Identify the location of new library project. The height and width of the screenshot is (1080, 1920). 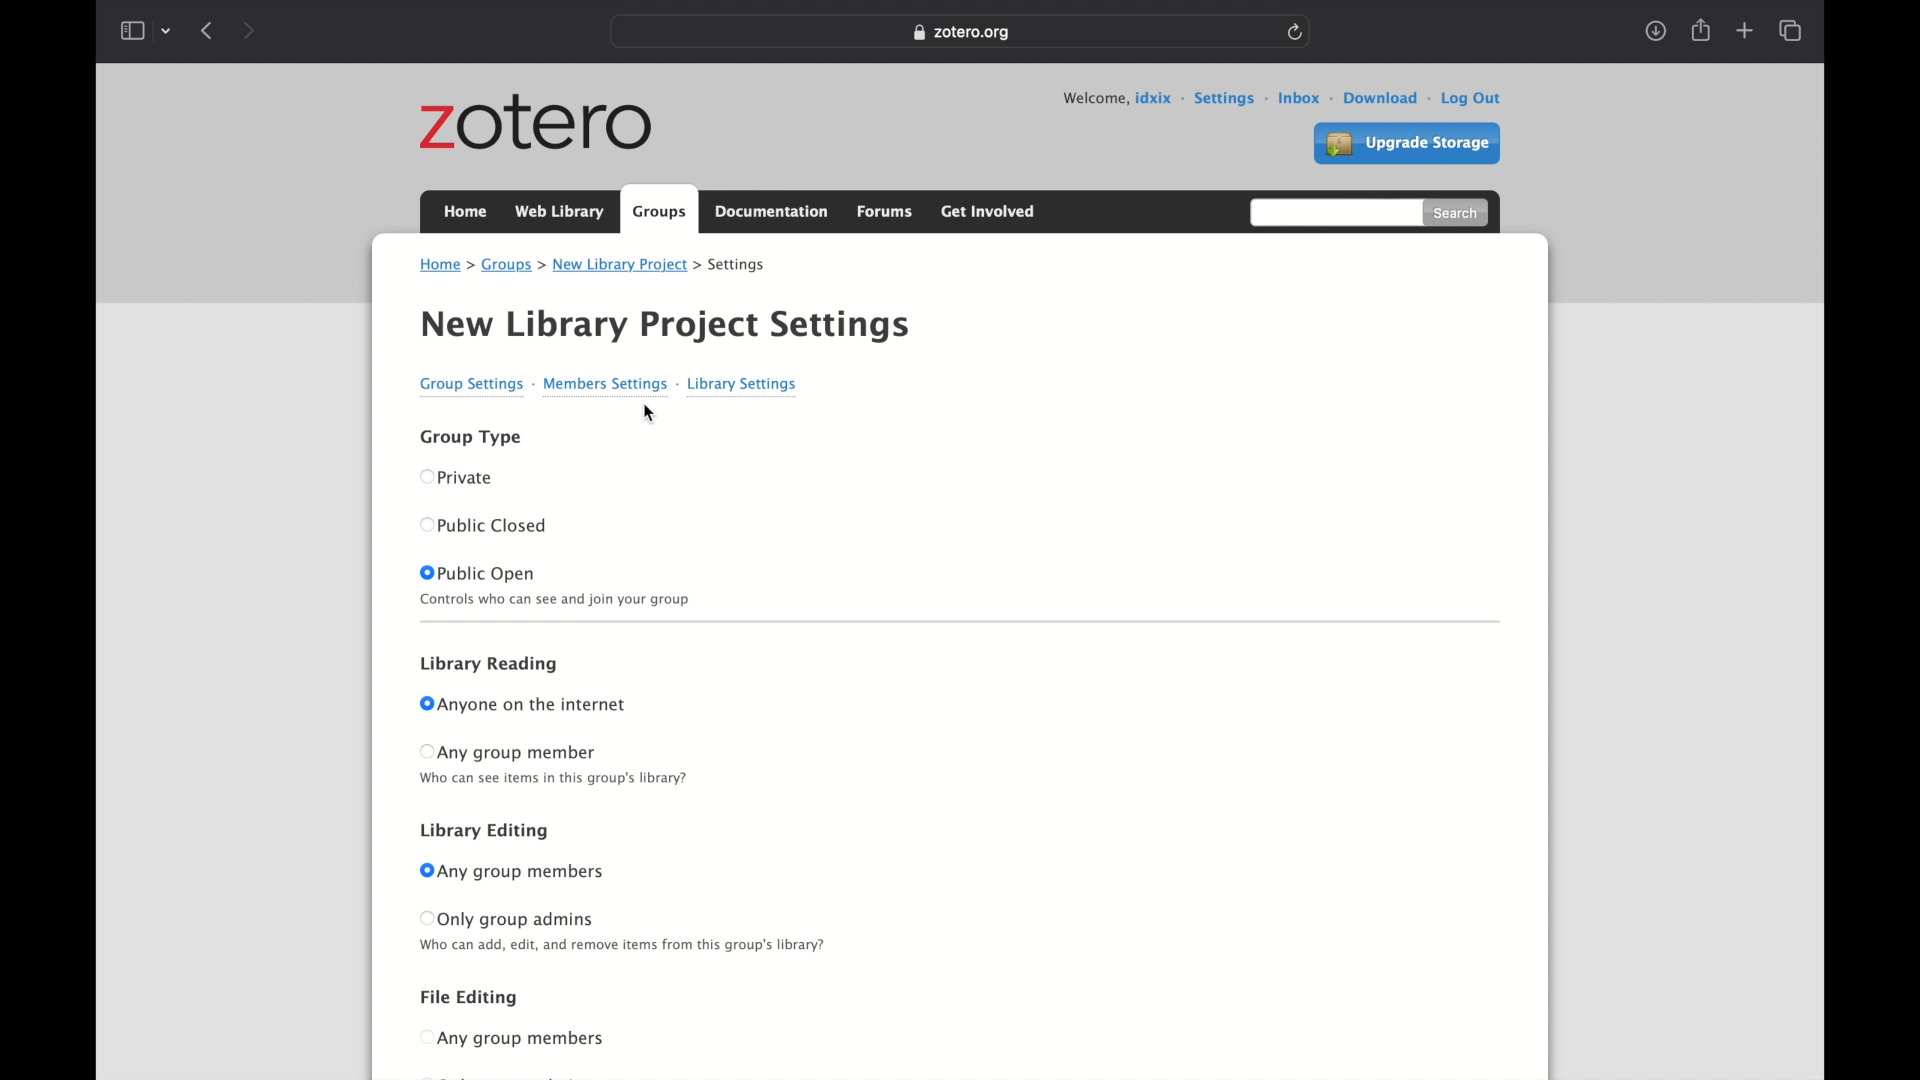
(626, 265).